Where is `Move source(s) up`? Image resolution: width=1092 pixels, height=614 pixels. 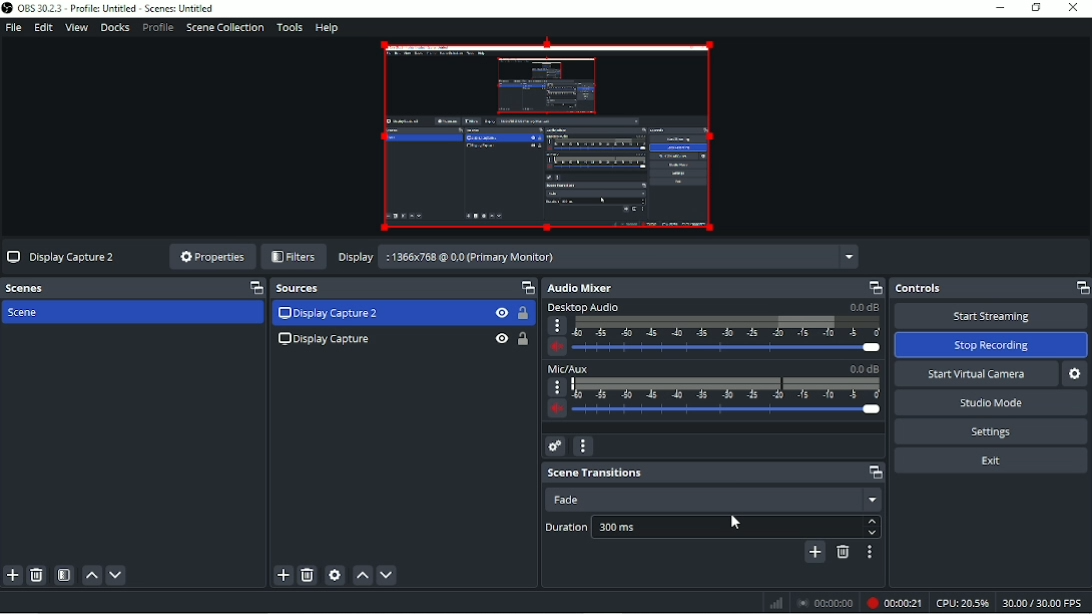 Move source(s) up is located at coordinates (362, 575).